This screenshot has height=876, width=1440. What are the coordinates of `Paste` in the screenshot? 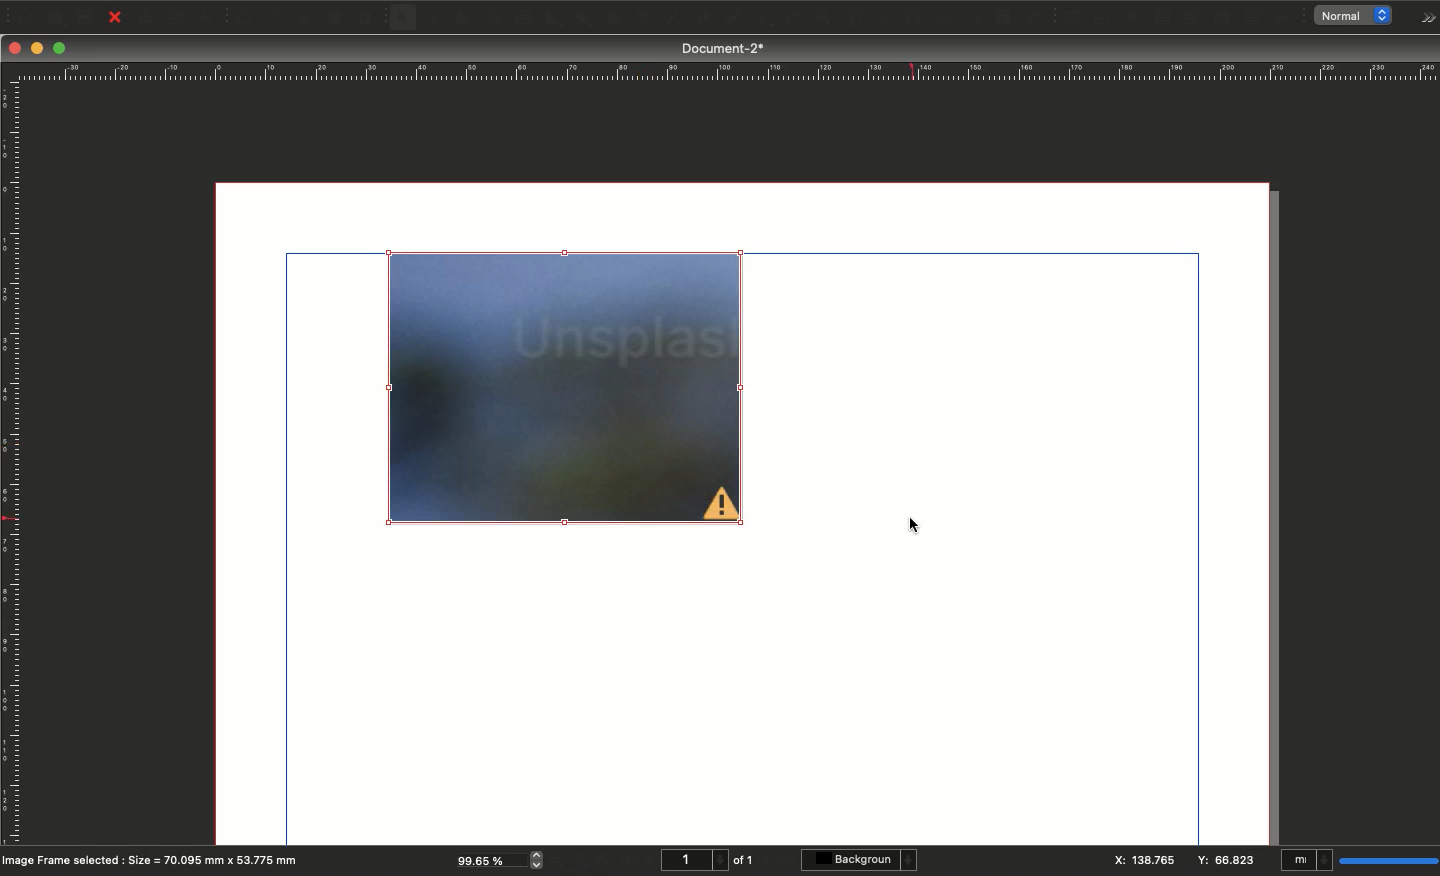 It's located at (371, 18).